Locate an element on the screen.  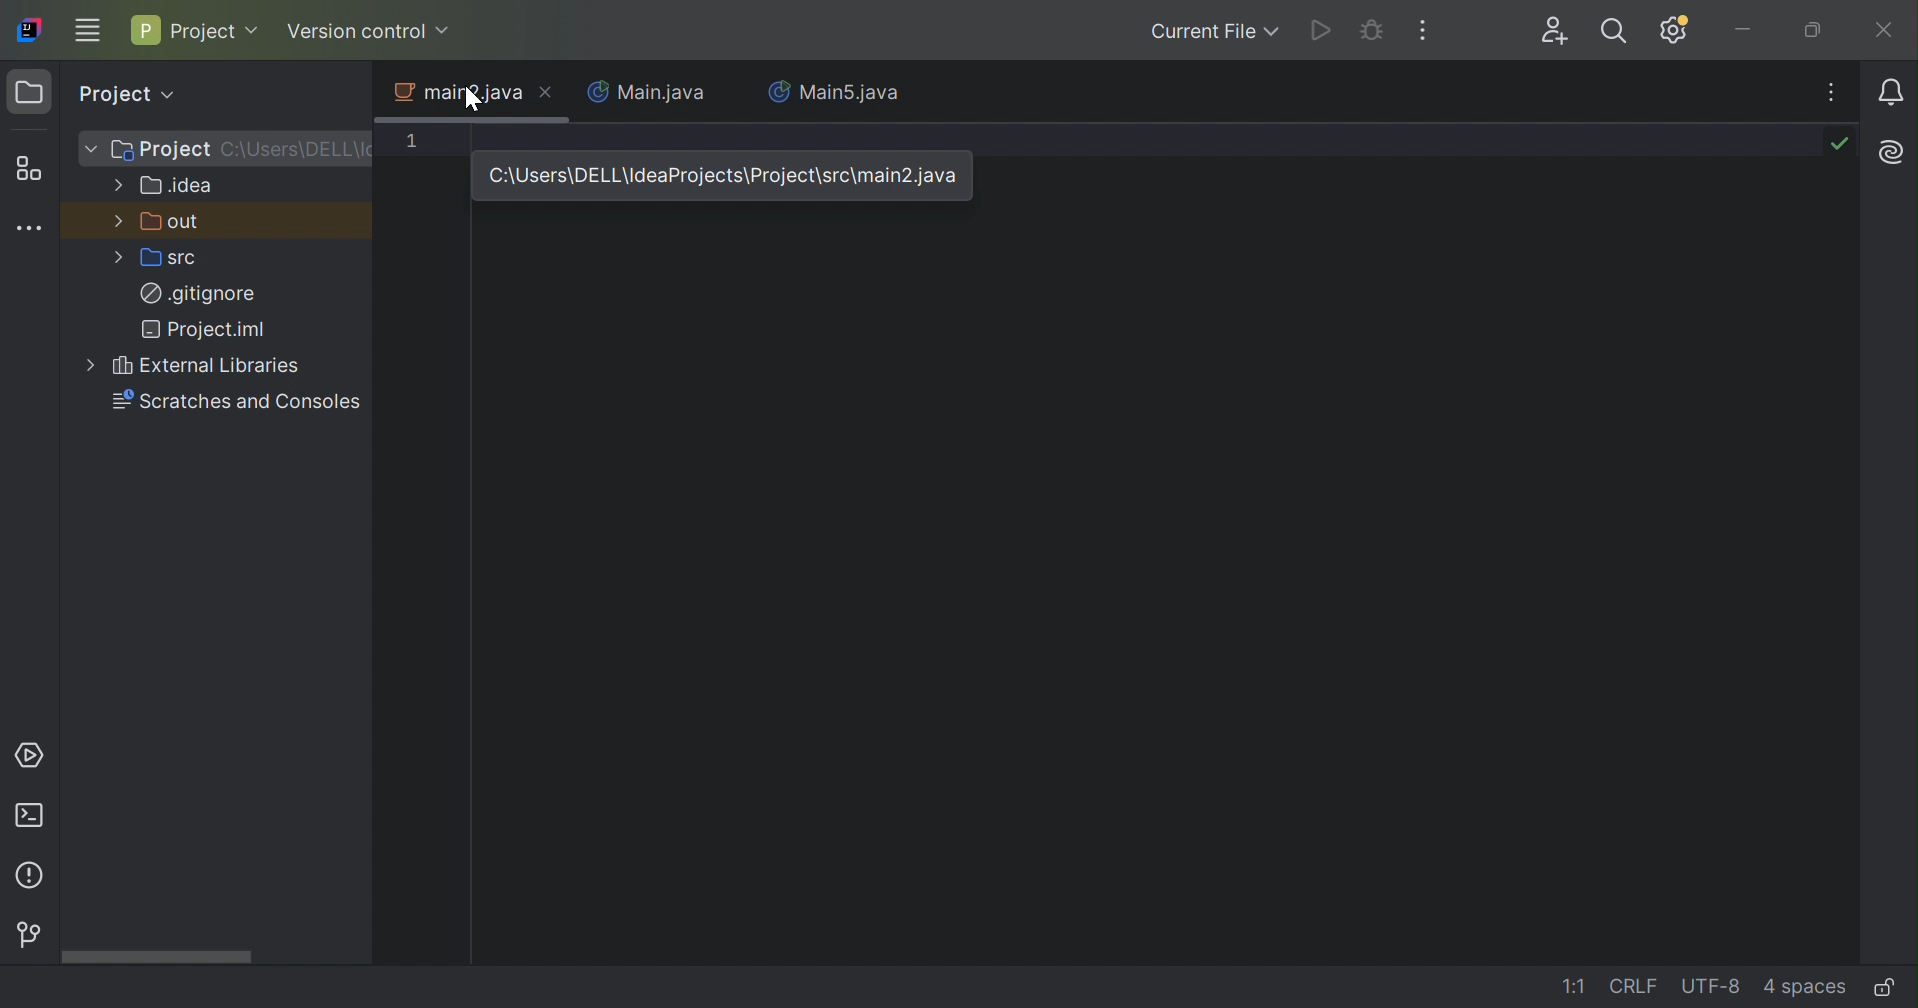
Problems is located at coordinates (36, 876).